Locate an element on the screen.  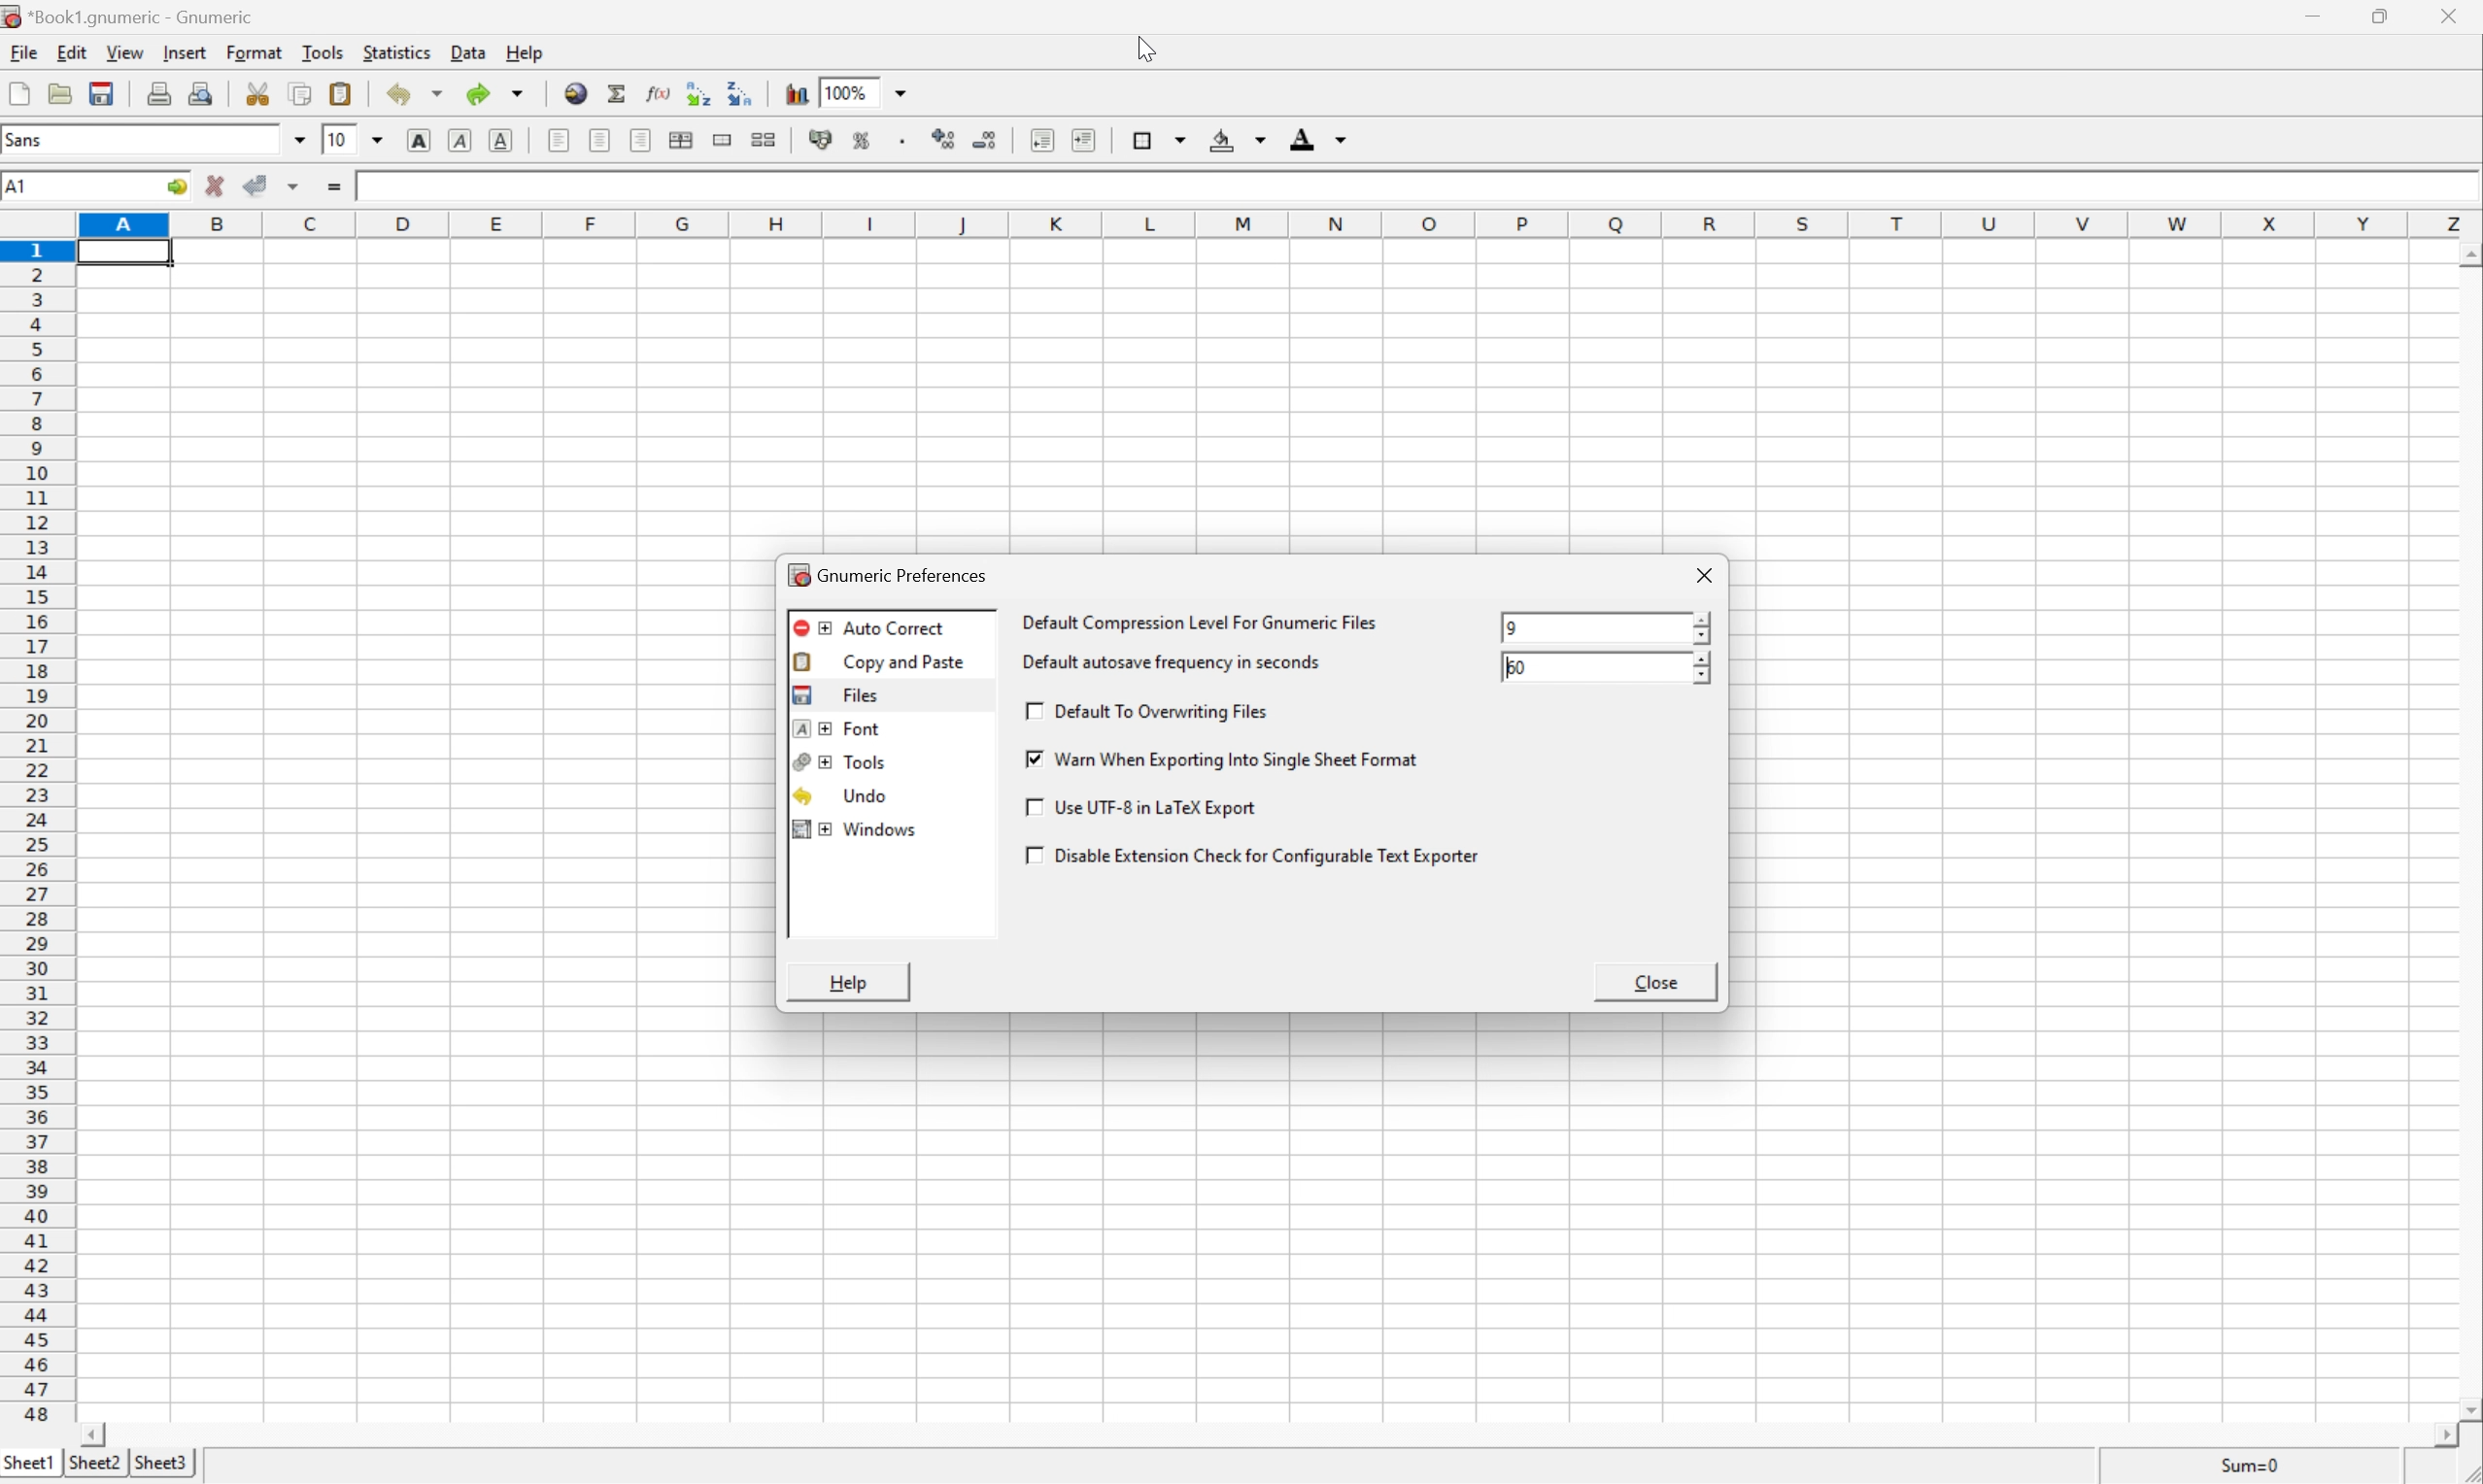
italic is located at coordinates (458, 137).